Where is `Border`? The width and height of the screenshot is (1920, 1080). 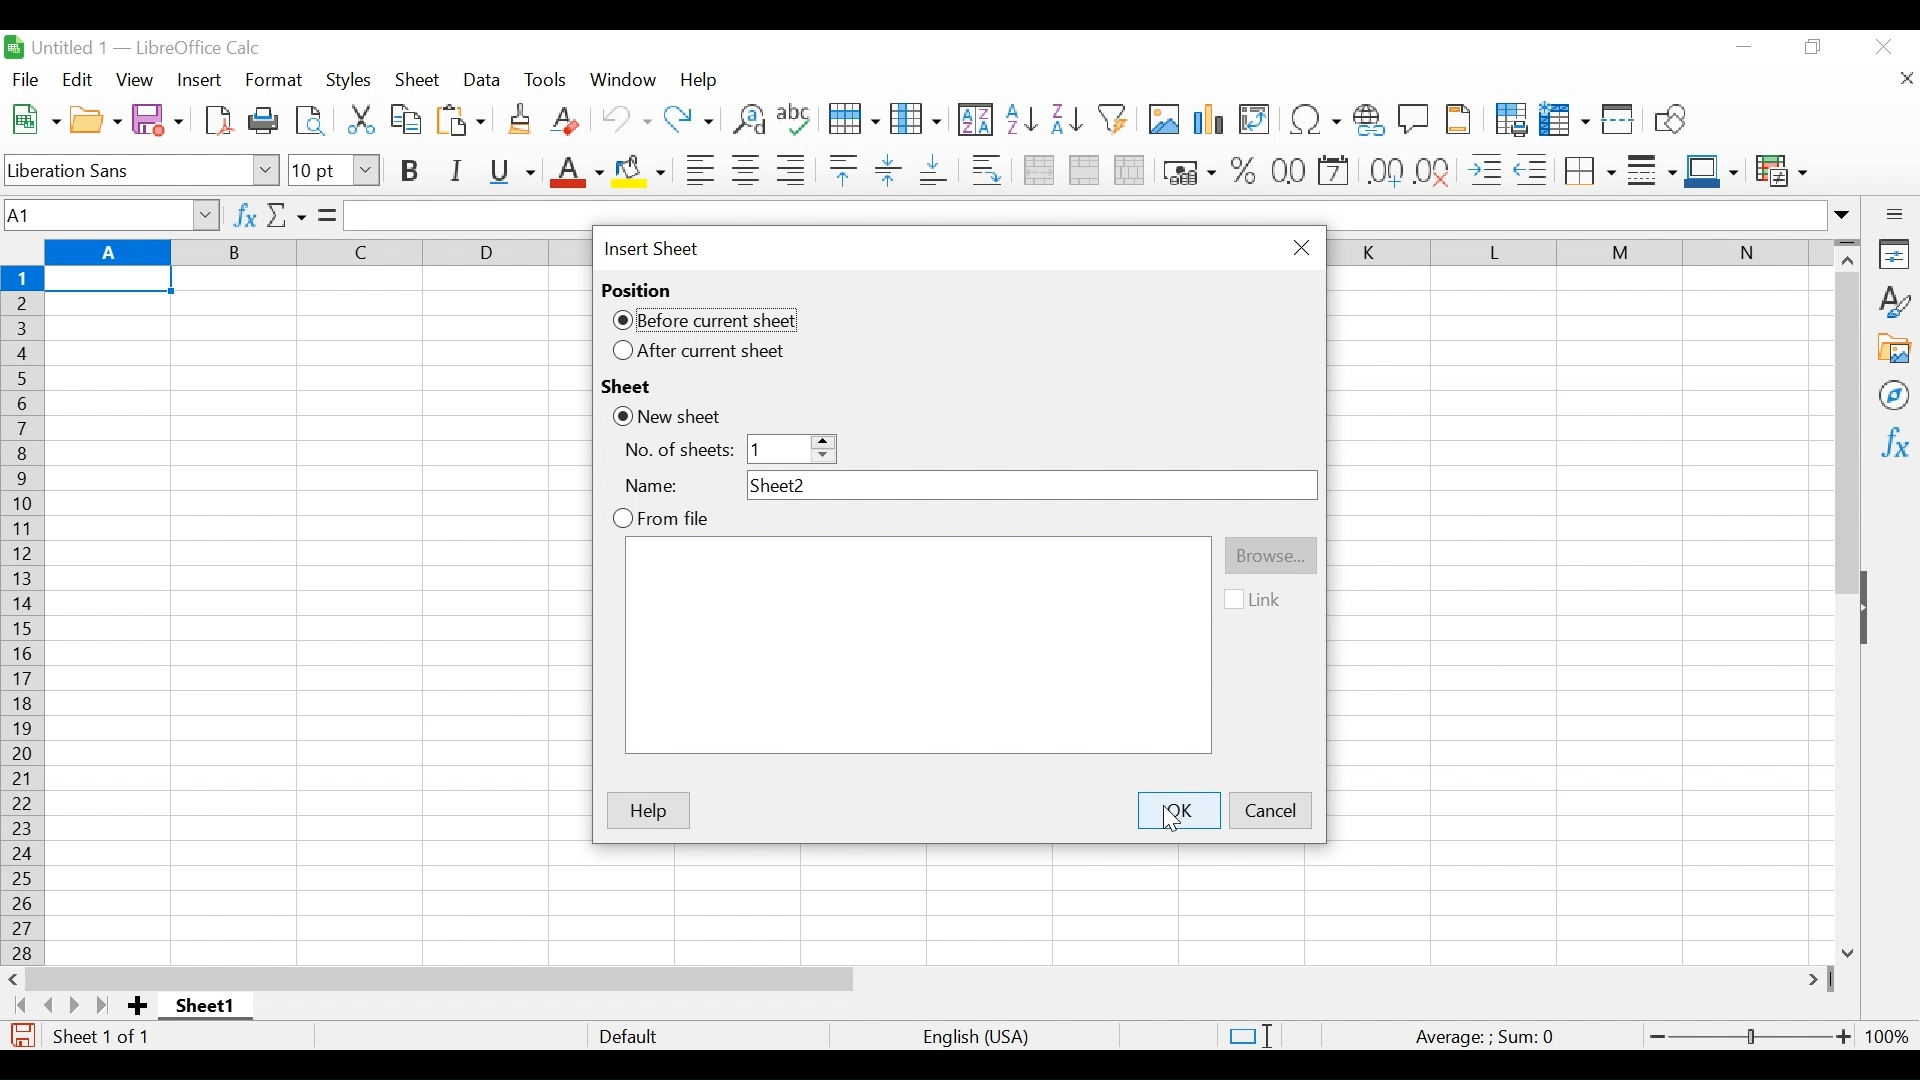
Border is located at coordinates (1589, 170).